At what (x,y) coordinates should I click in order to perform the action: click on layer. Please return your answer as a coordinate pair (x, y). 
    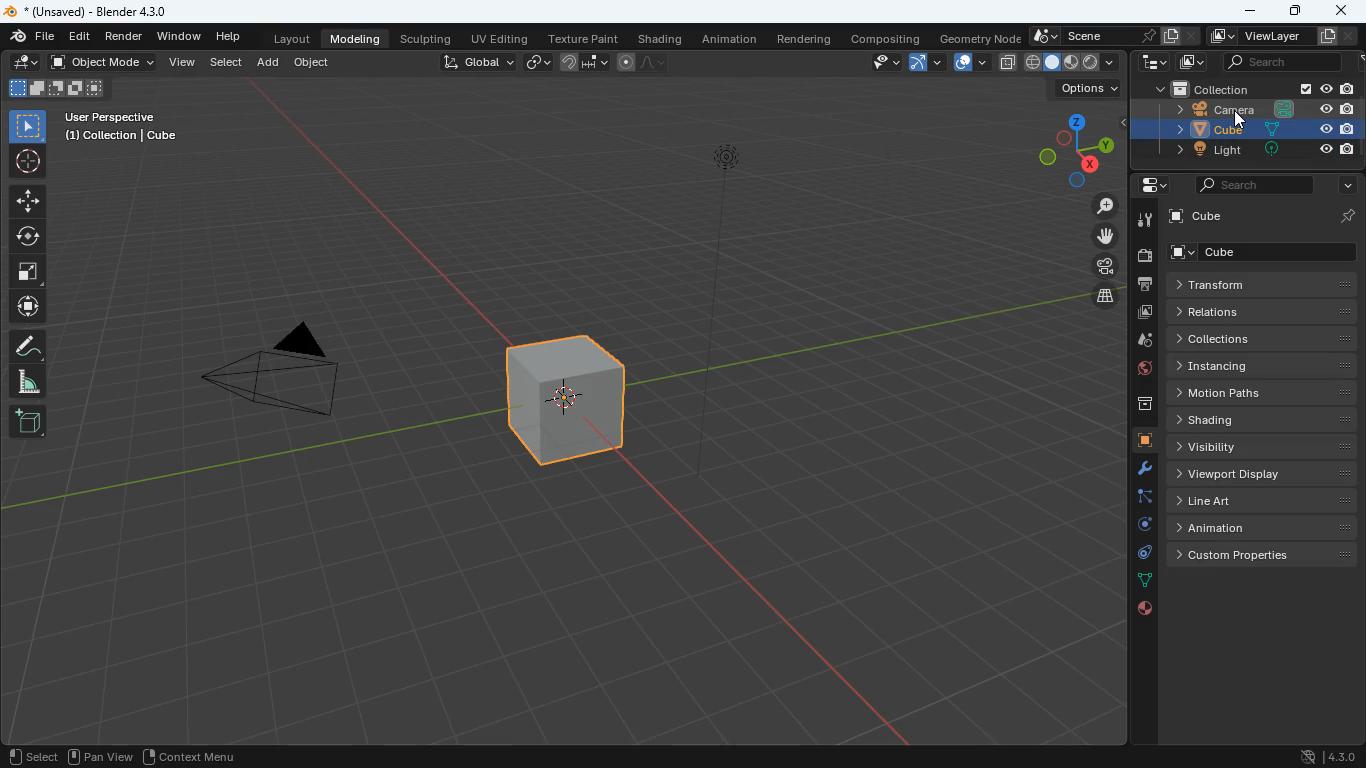
    Looking at the image, I should click on (1098, 295).